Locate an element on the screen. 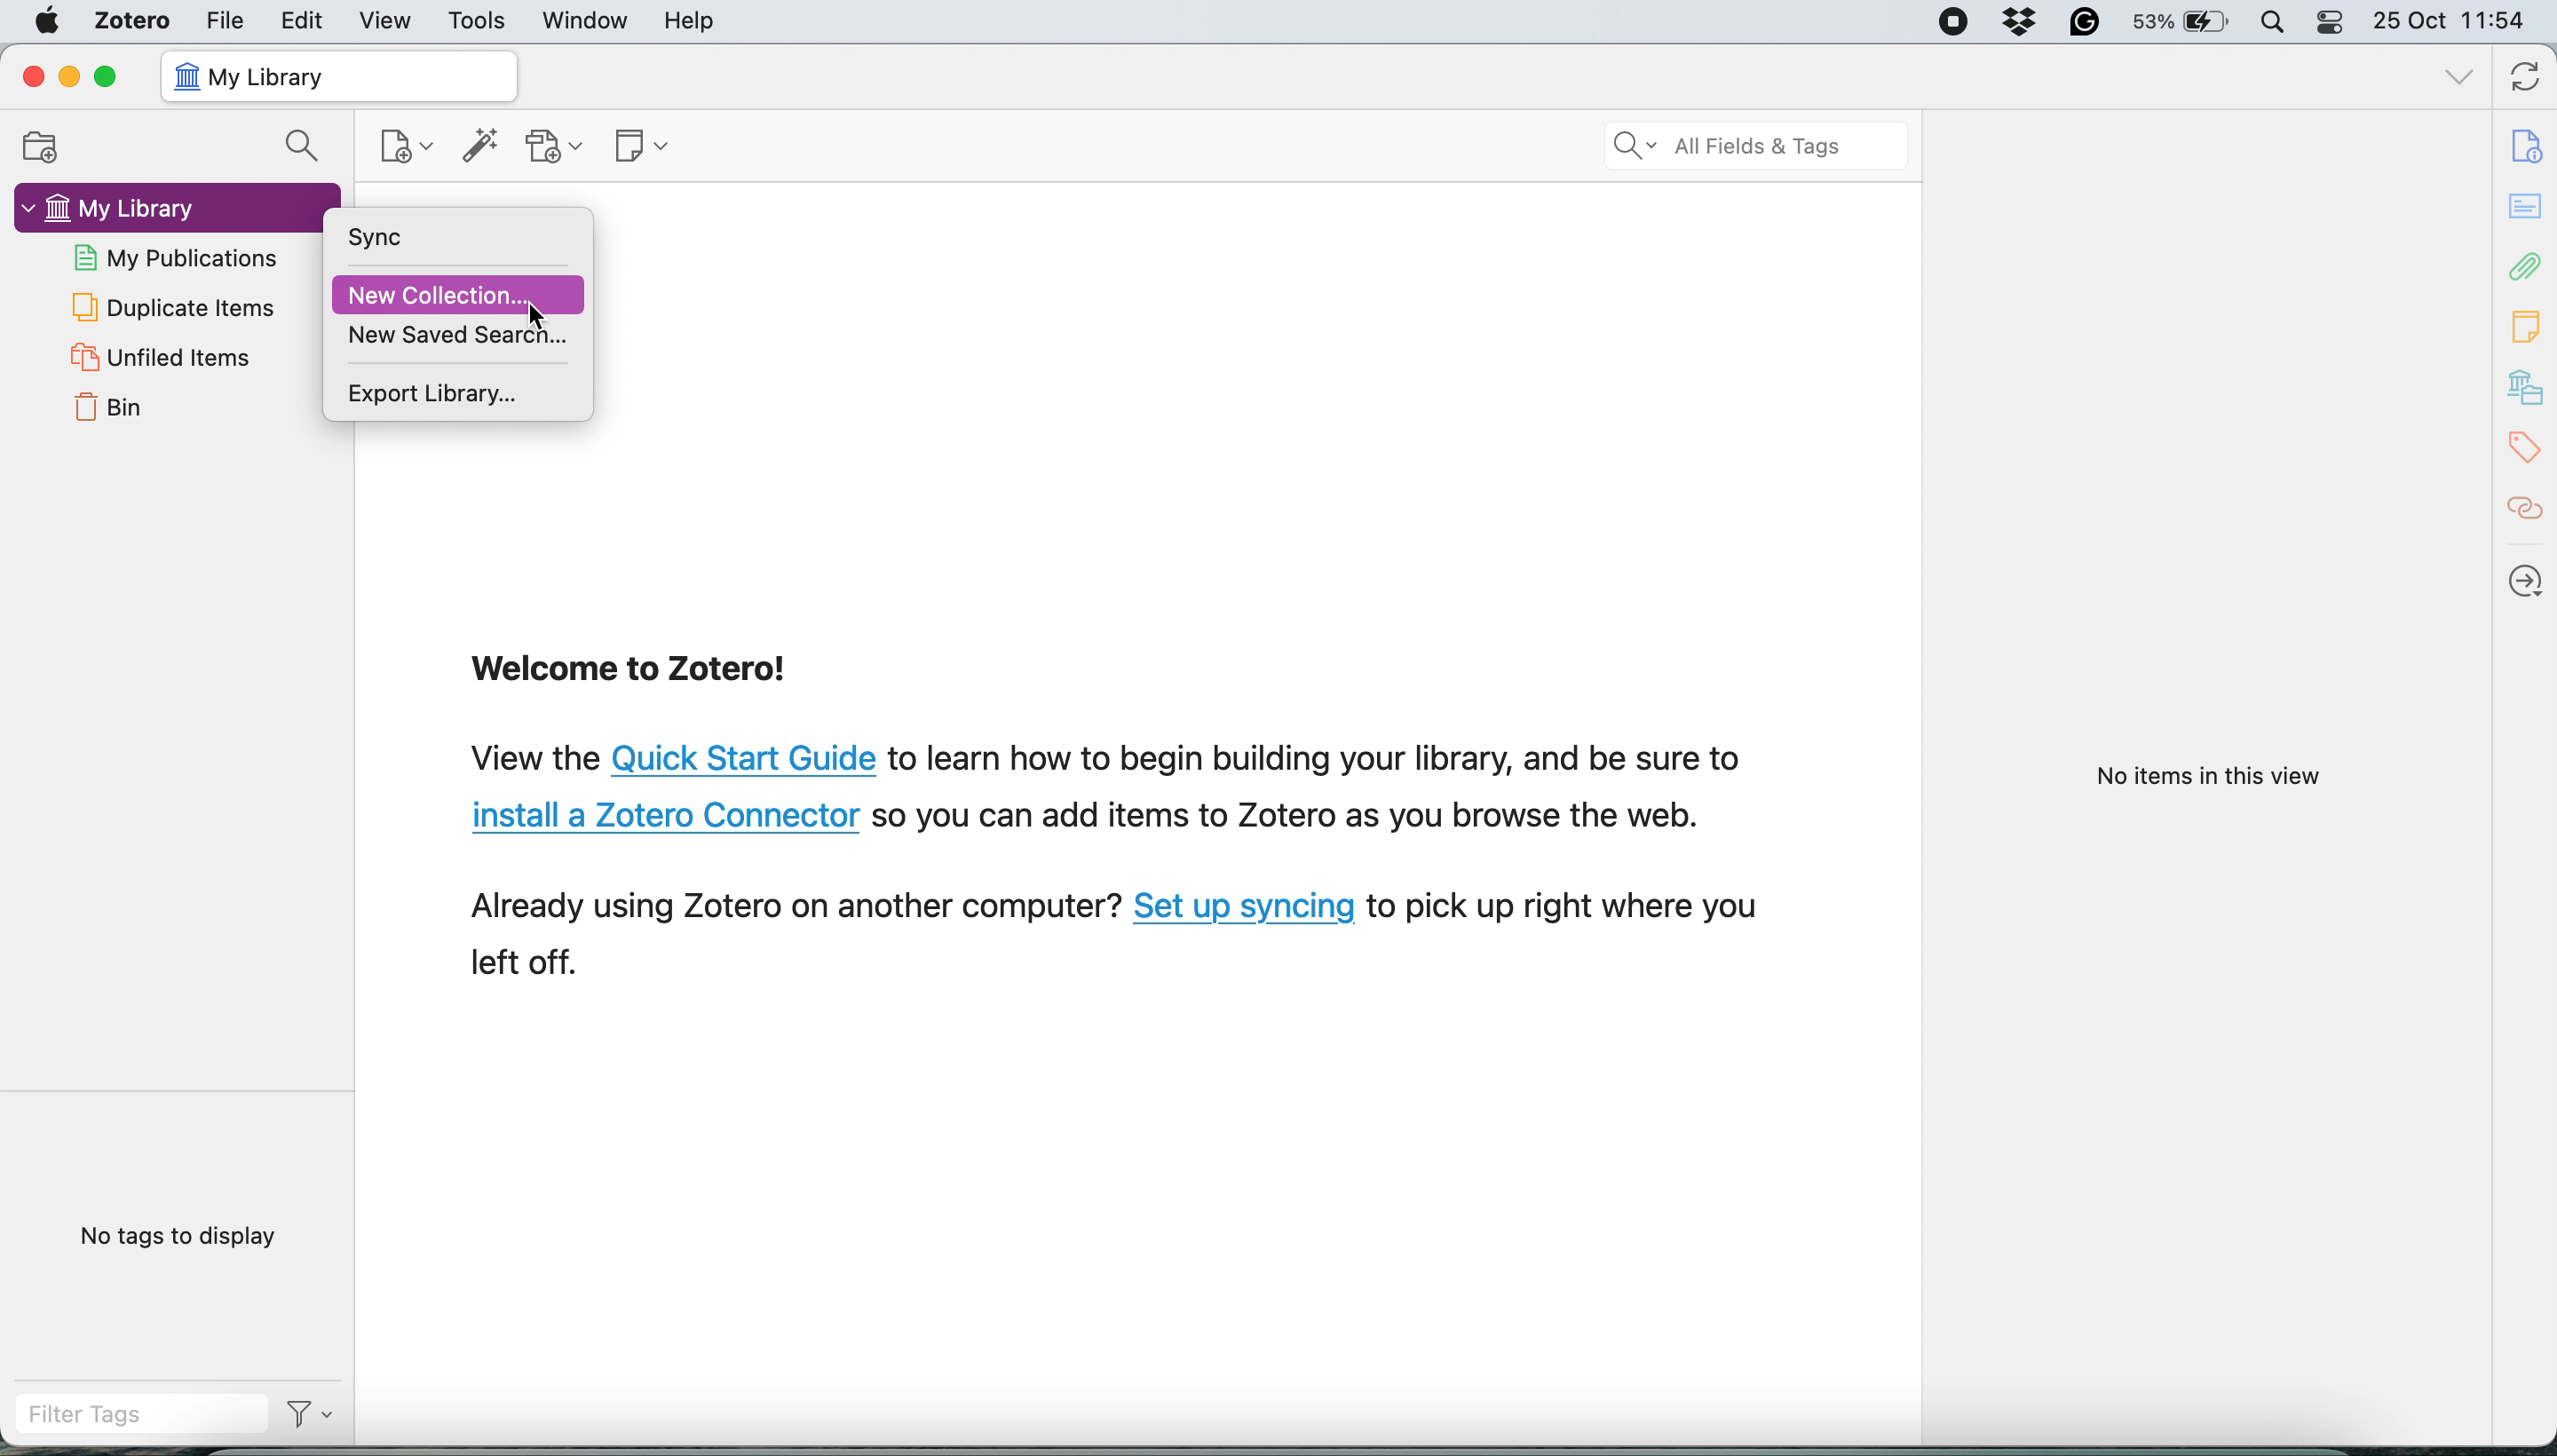 The height and width of the screenshot is (1456, 2557). filter tags is located at coordinates (136, 1420).